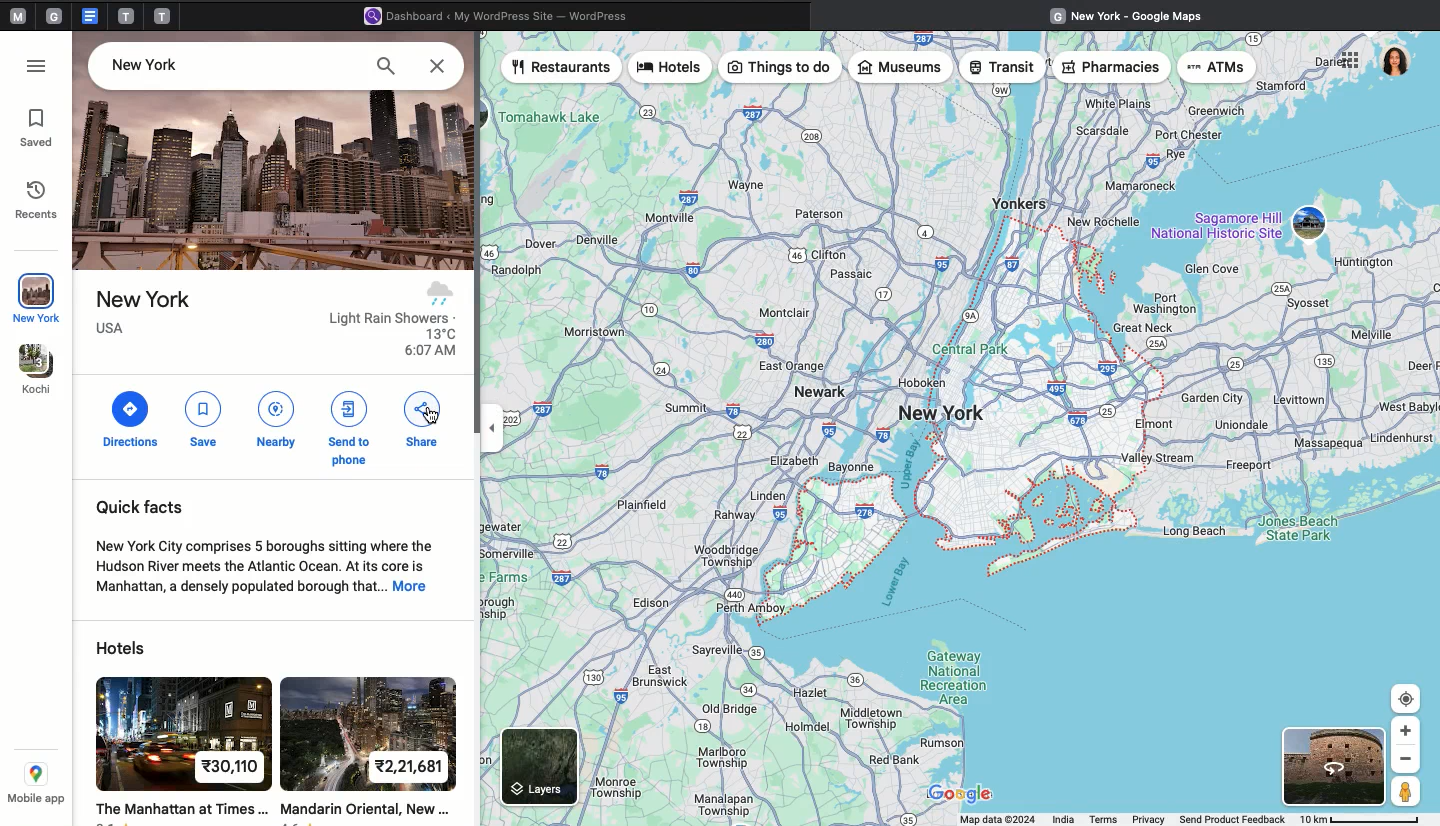  What do you see at coordinates (154, 62) in the screenshot?
I see `Place -New York` at bounding box center [154, 62].